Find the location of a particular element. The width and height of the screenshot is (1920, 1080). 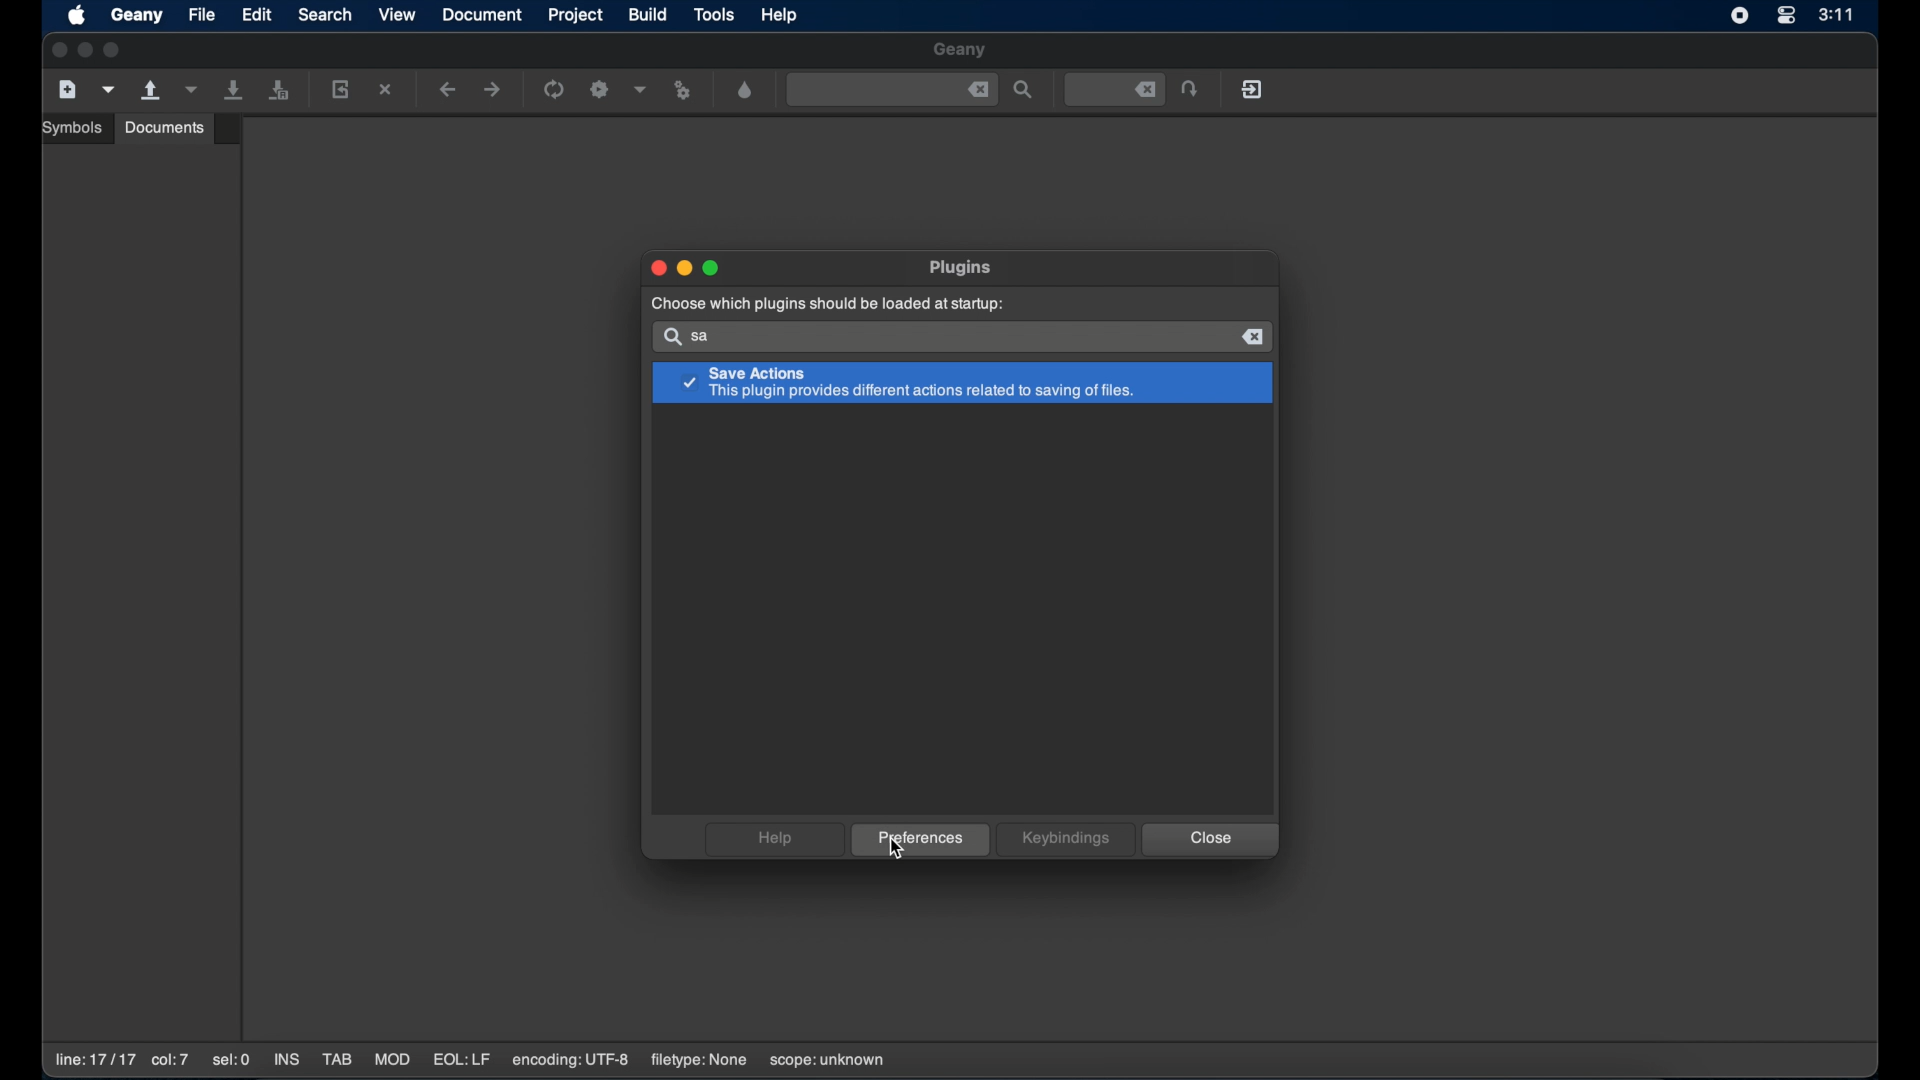

INS is located at coordinates (288, 1061).